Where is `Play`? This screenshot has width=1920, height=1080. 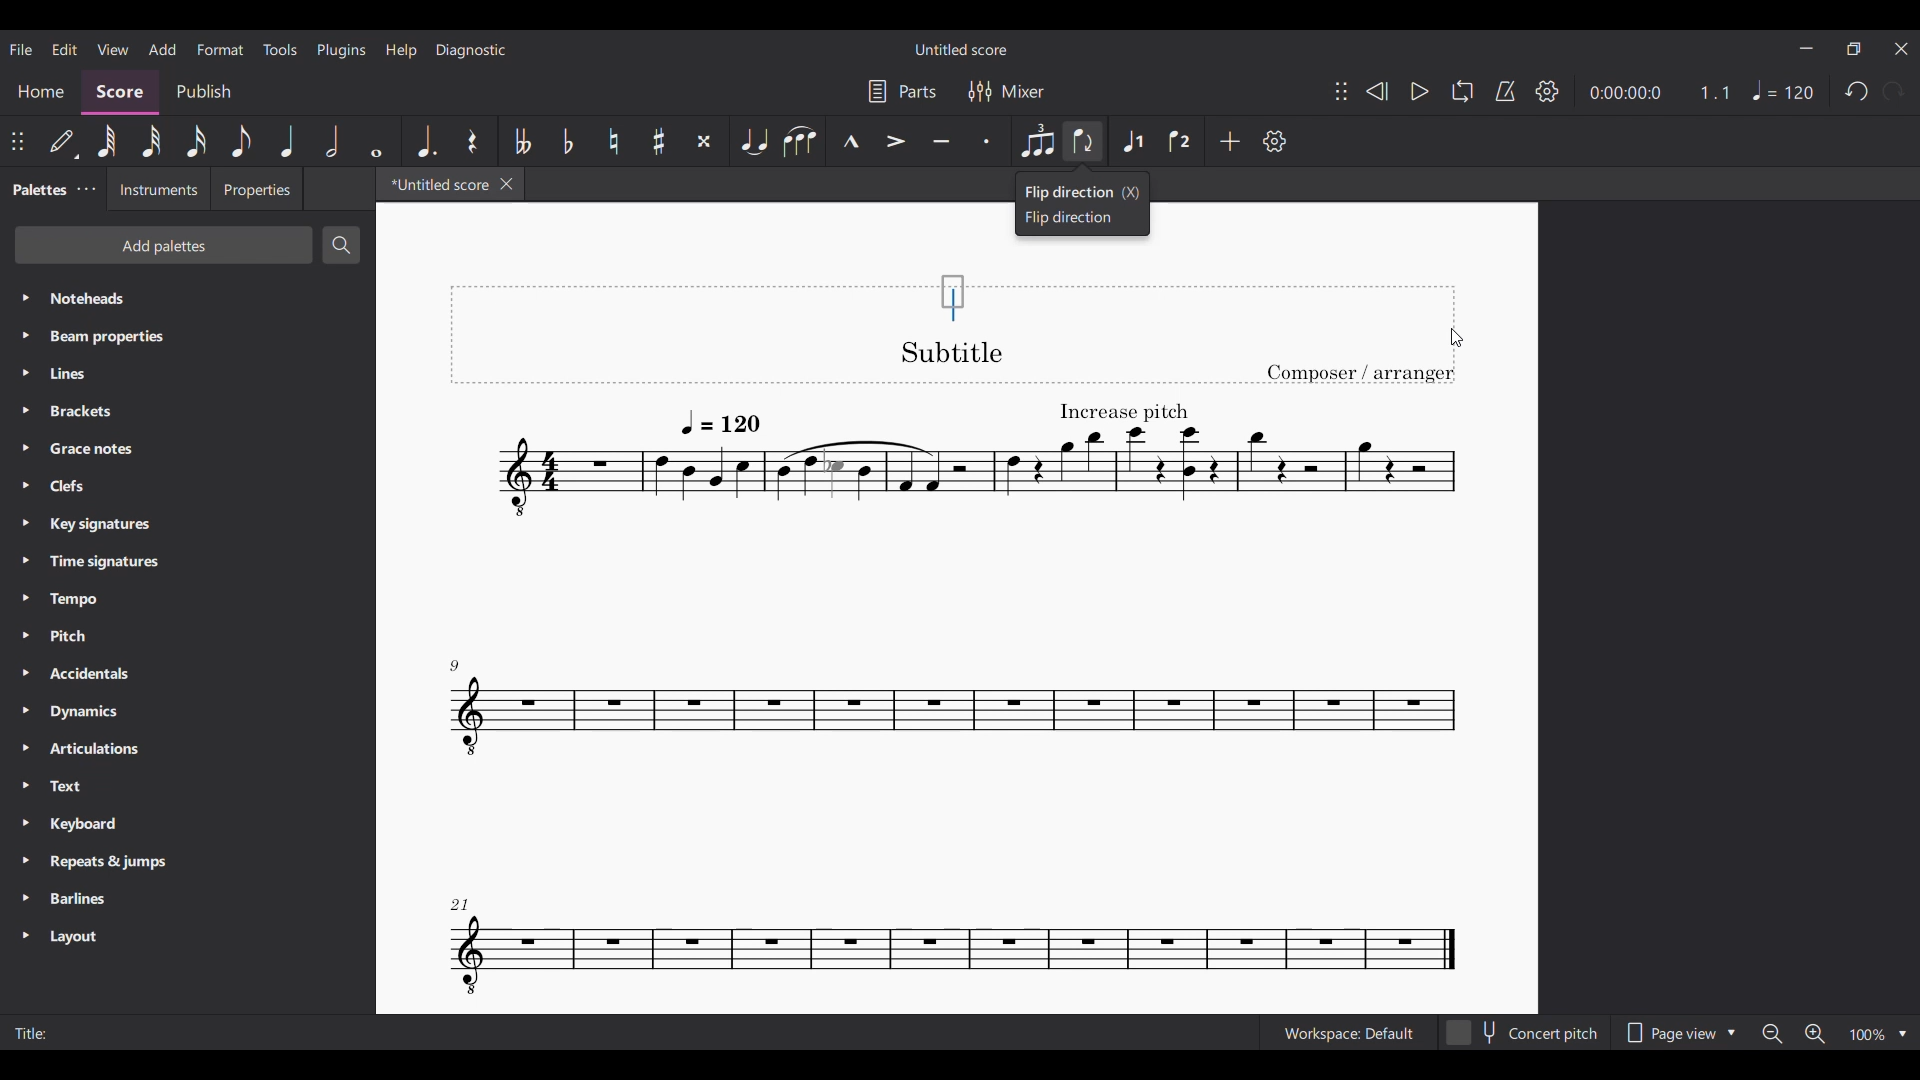 Play is located at coordinates (1421, 91).